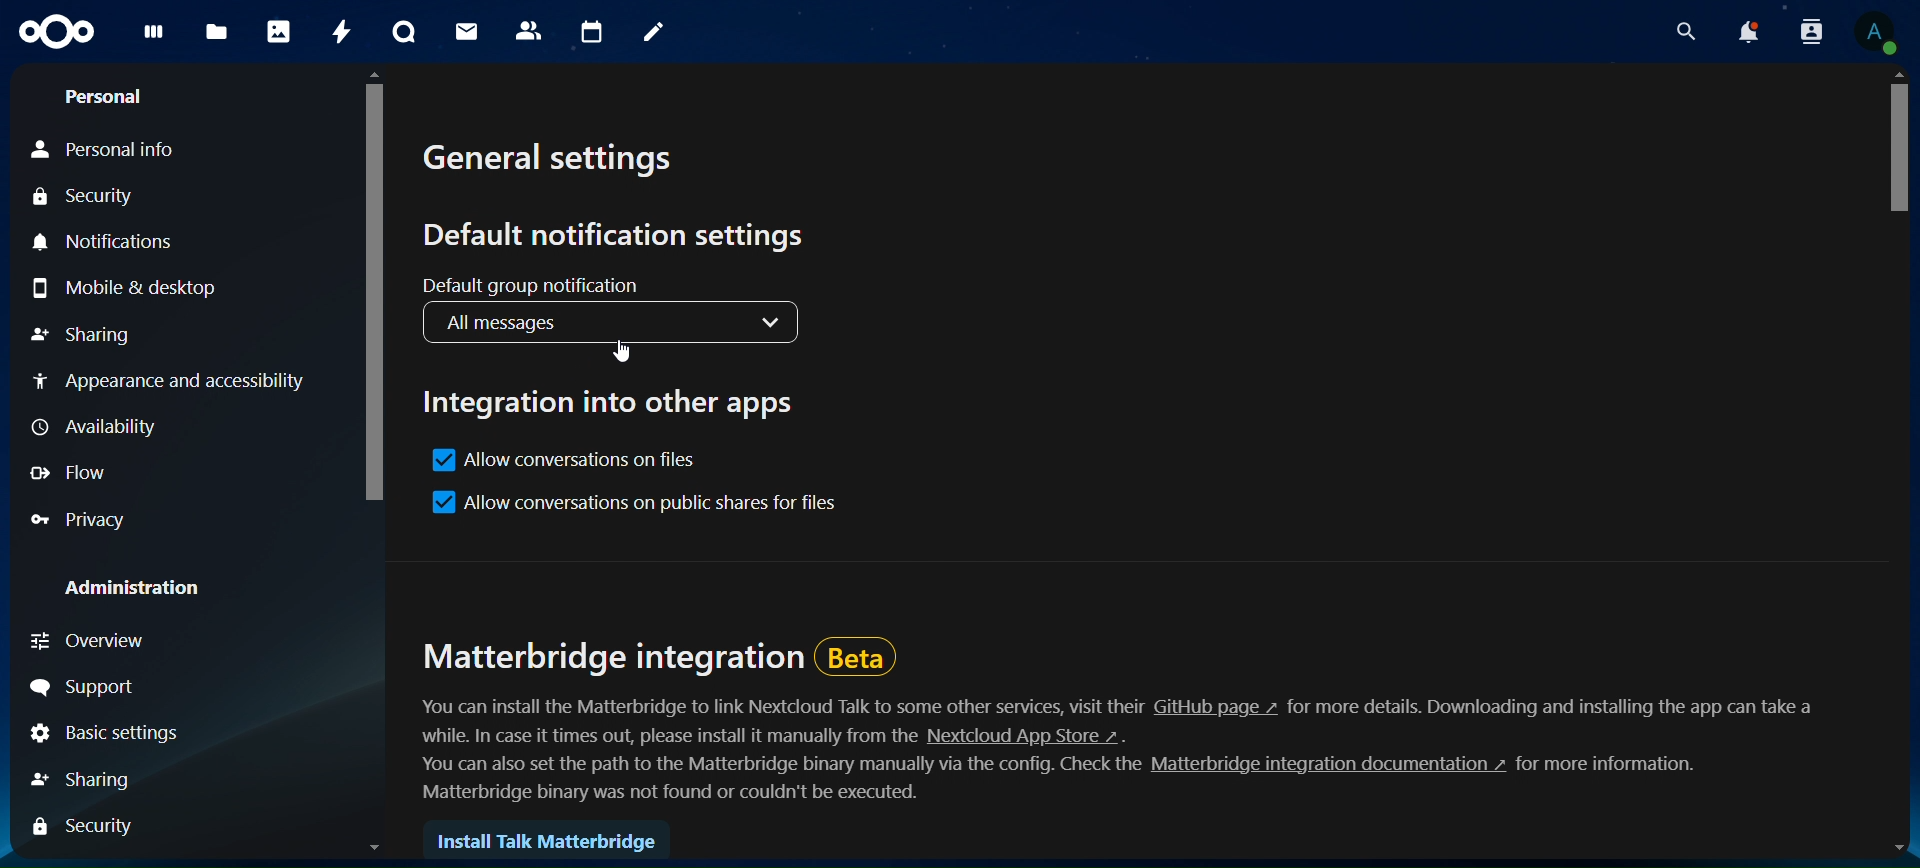 The width and height of the screenshot is (1920, 868). I want to click on search contacts, so click(1802, 31).